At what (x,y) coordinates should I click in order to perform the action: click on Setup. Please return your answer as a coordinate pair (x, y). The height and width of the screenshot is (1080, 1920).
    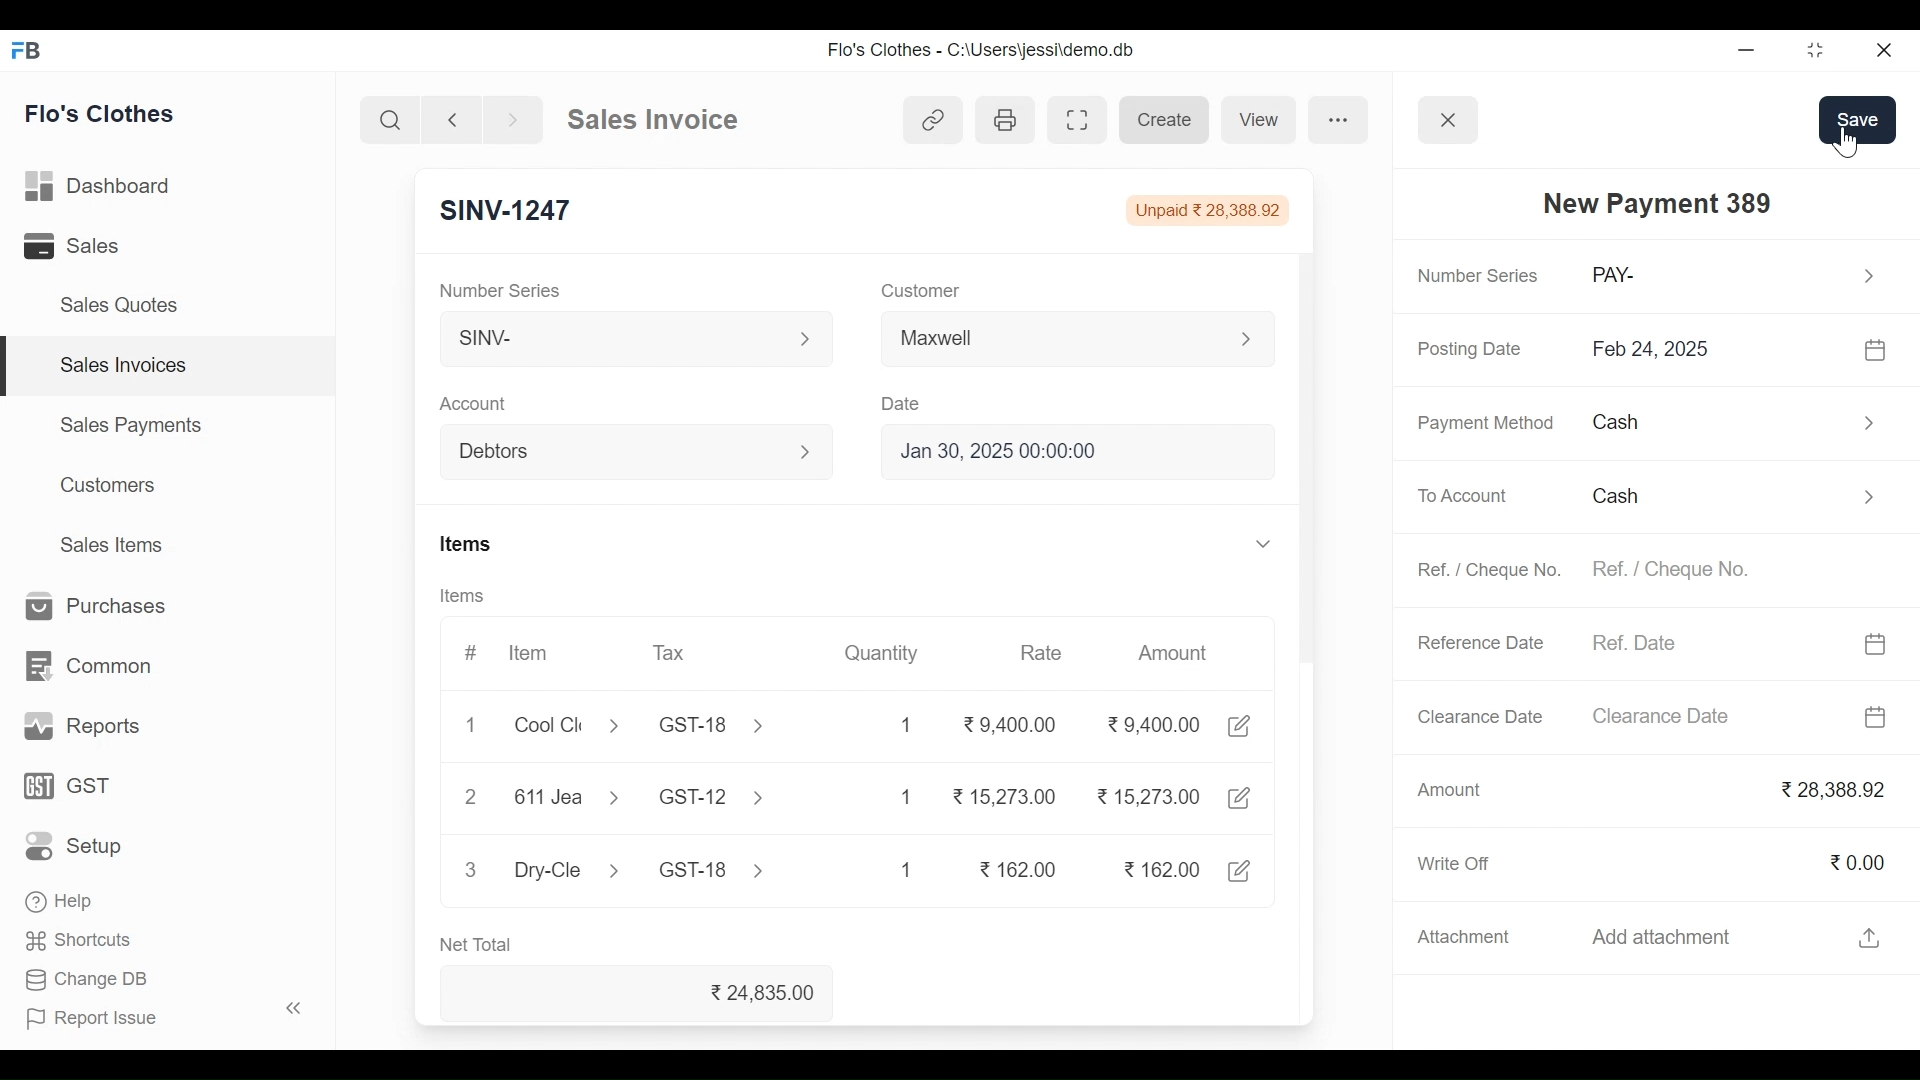
    Looking at the image, I should click on (80, 845).